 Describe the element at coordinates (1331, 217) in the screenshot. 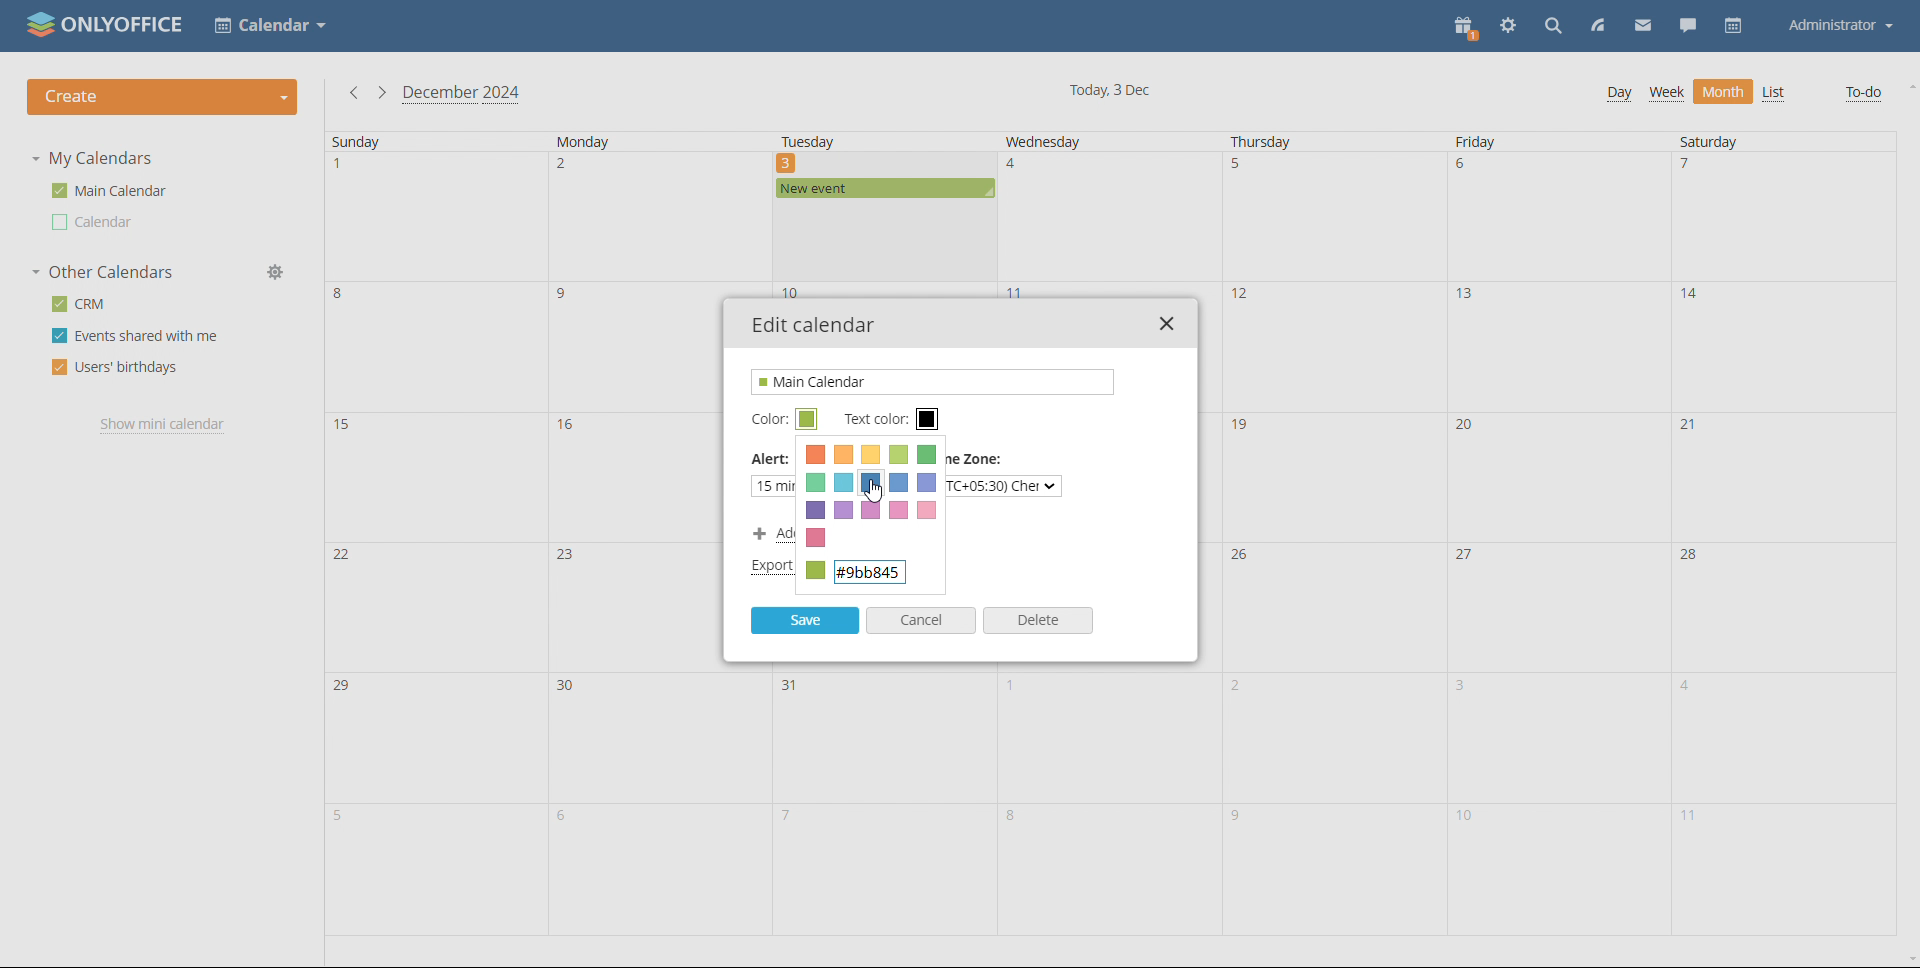

I see `date` at that location.